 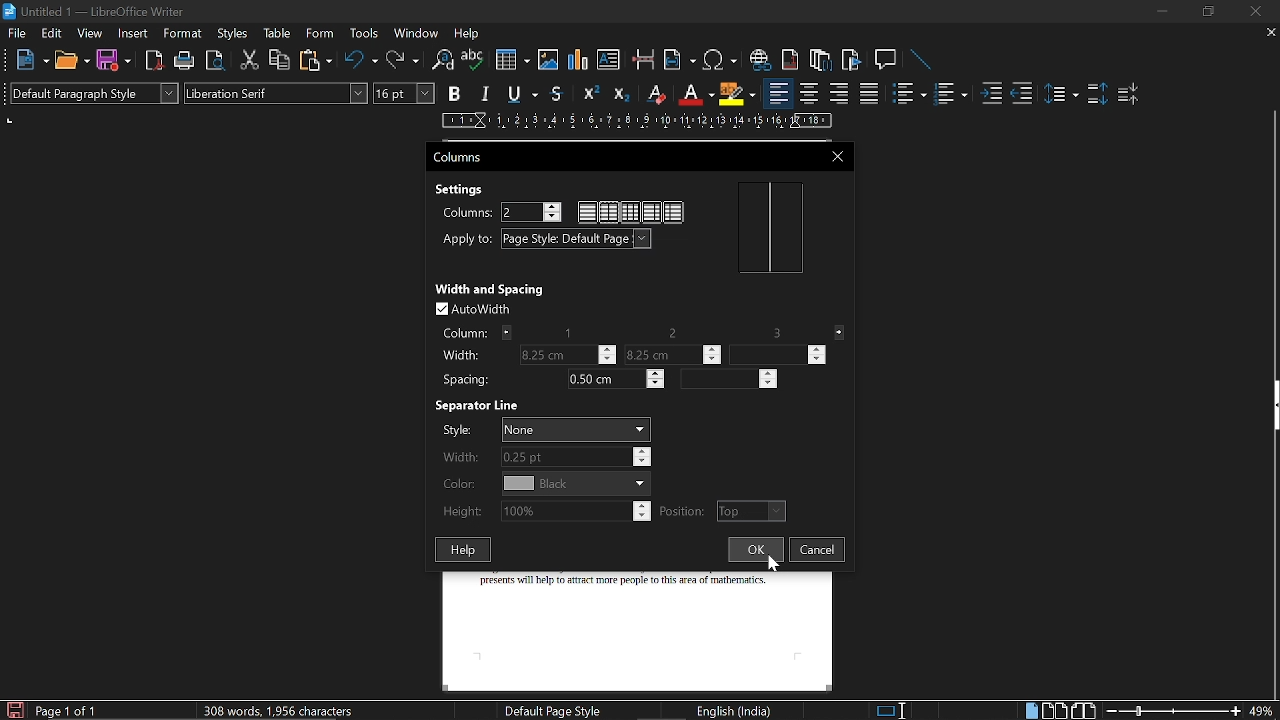 What do you see at coordinates (52, 33) in the screenshot?
I see `Edit` at bounding box center [52, 33].